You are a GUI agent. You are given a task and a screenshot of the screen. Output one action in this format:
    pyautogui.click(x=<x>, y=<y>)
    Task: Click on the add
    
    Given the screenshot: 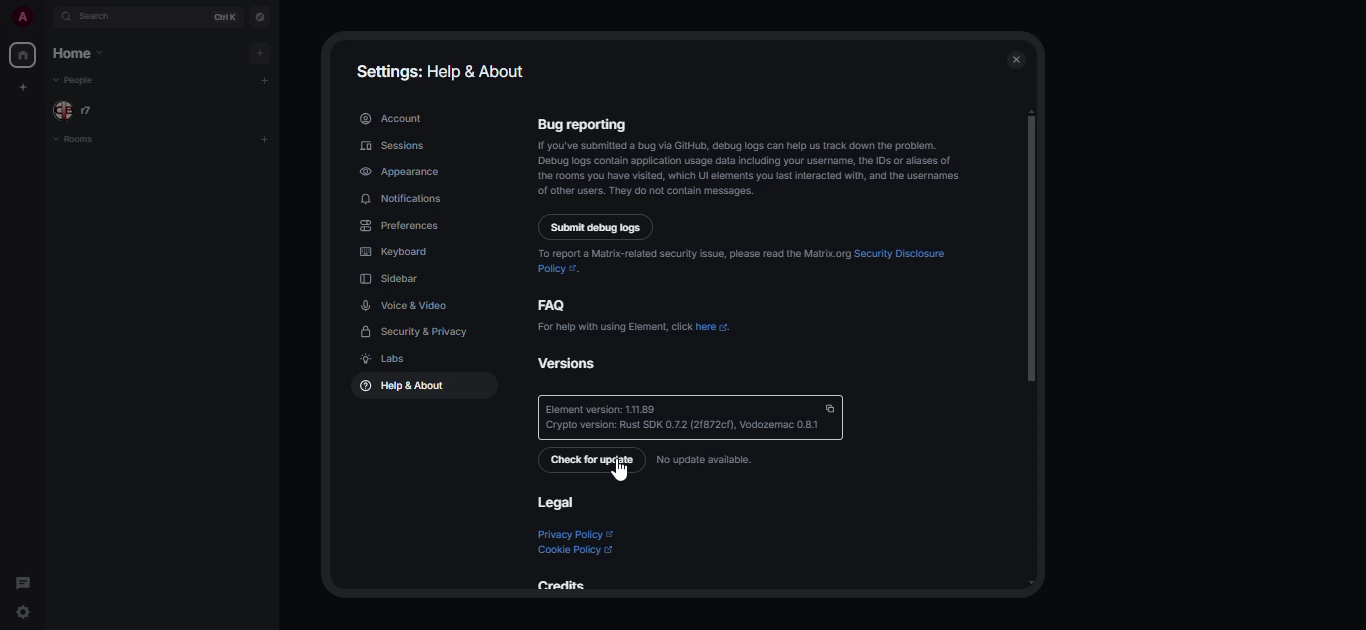 What is the action you would take?
    pyautogui.click(x=265, y=139)
    